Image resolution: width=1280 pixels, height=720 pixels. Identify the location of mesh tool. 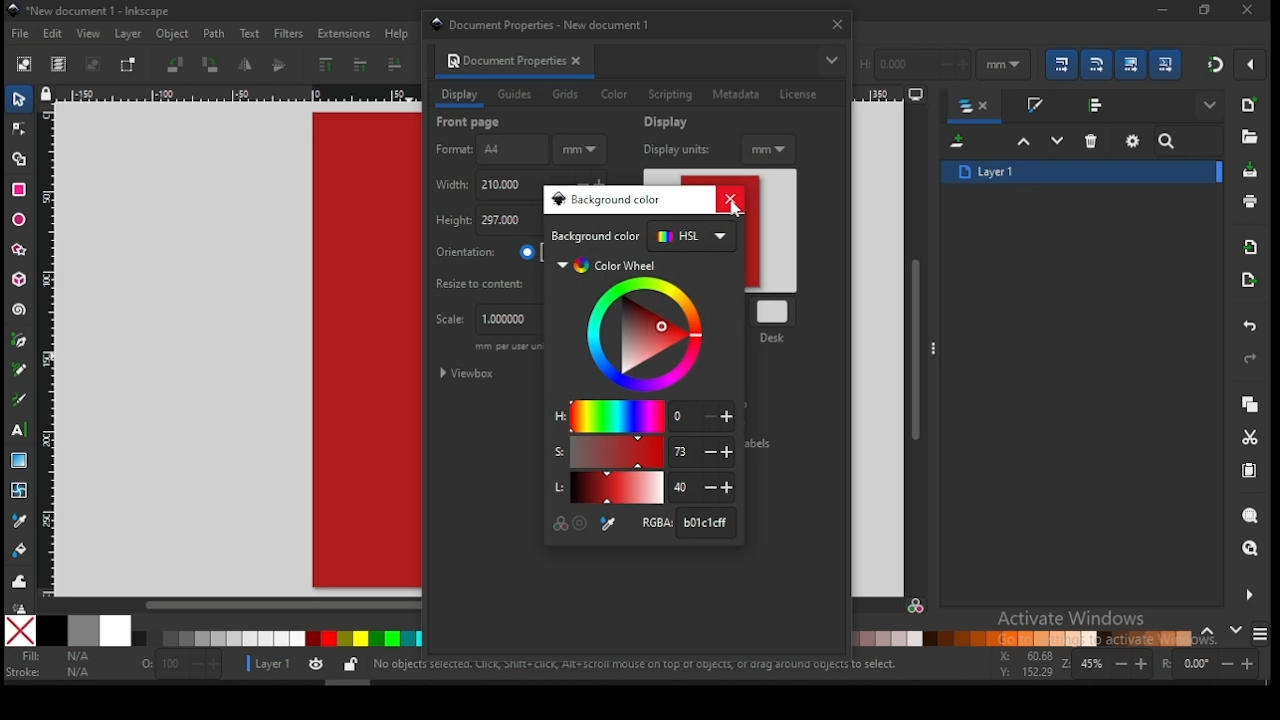
(21, 491).